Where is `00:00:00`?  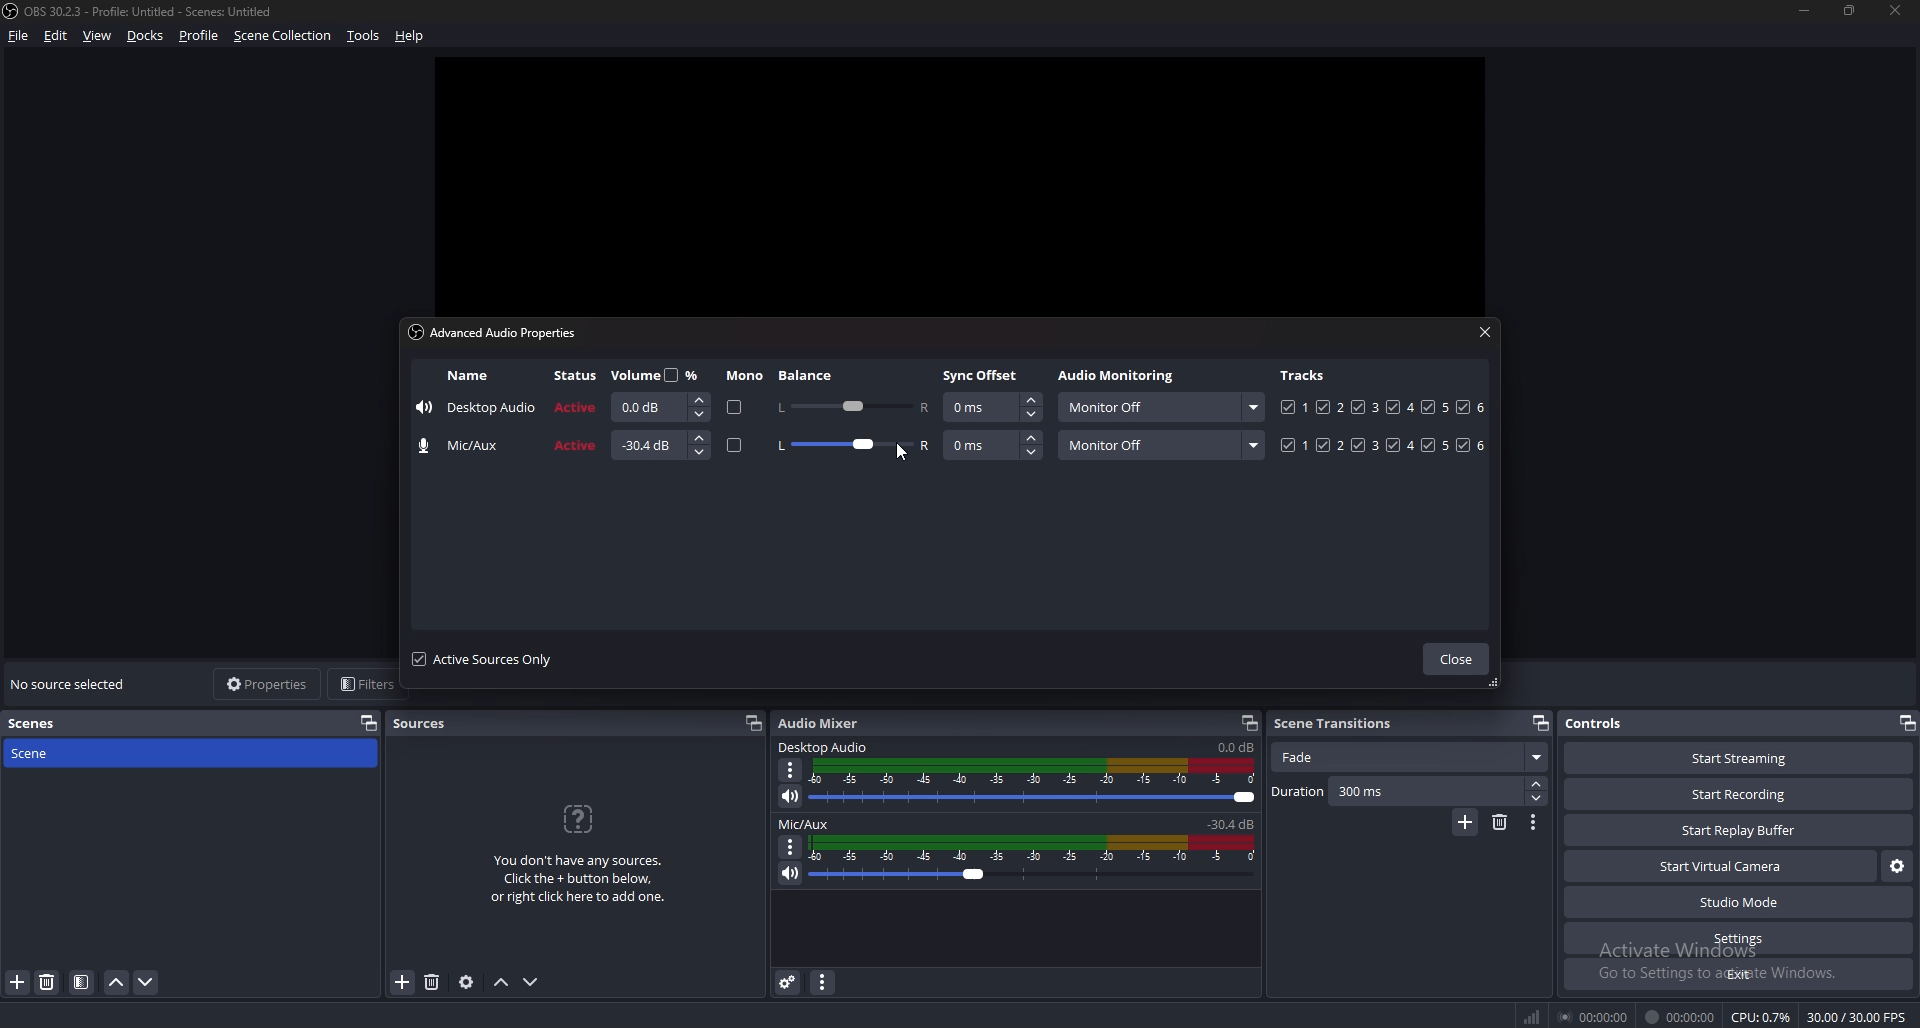 00:00:00 is located at coordinates (1679, 1018).